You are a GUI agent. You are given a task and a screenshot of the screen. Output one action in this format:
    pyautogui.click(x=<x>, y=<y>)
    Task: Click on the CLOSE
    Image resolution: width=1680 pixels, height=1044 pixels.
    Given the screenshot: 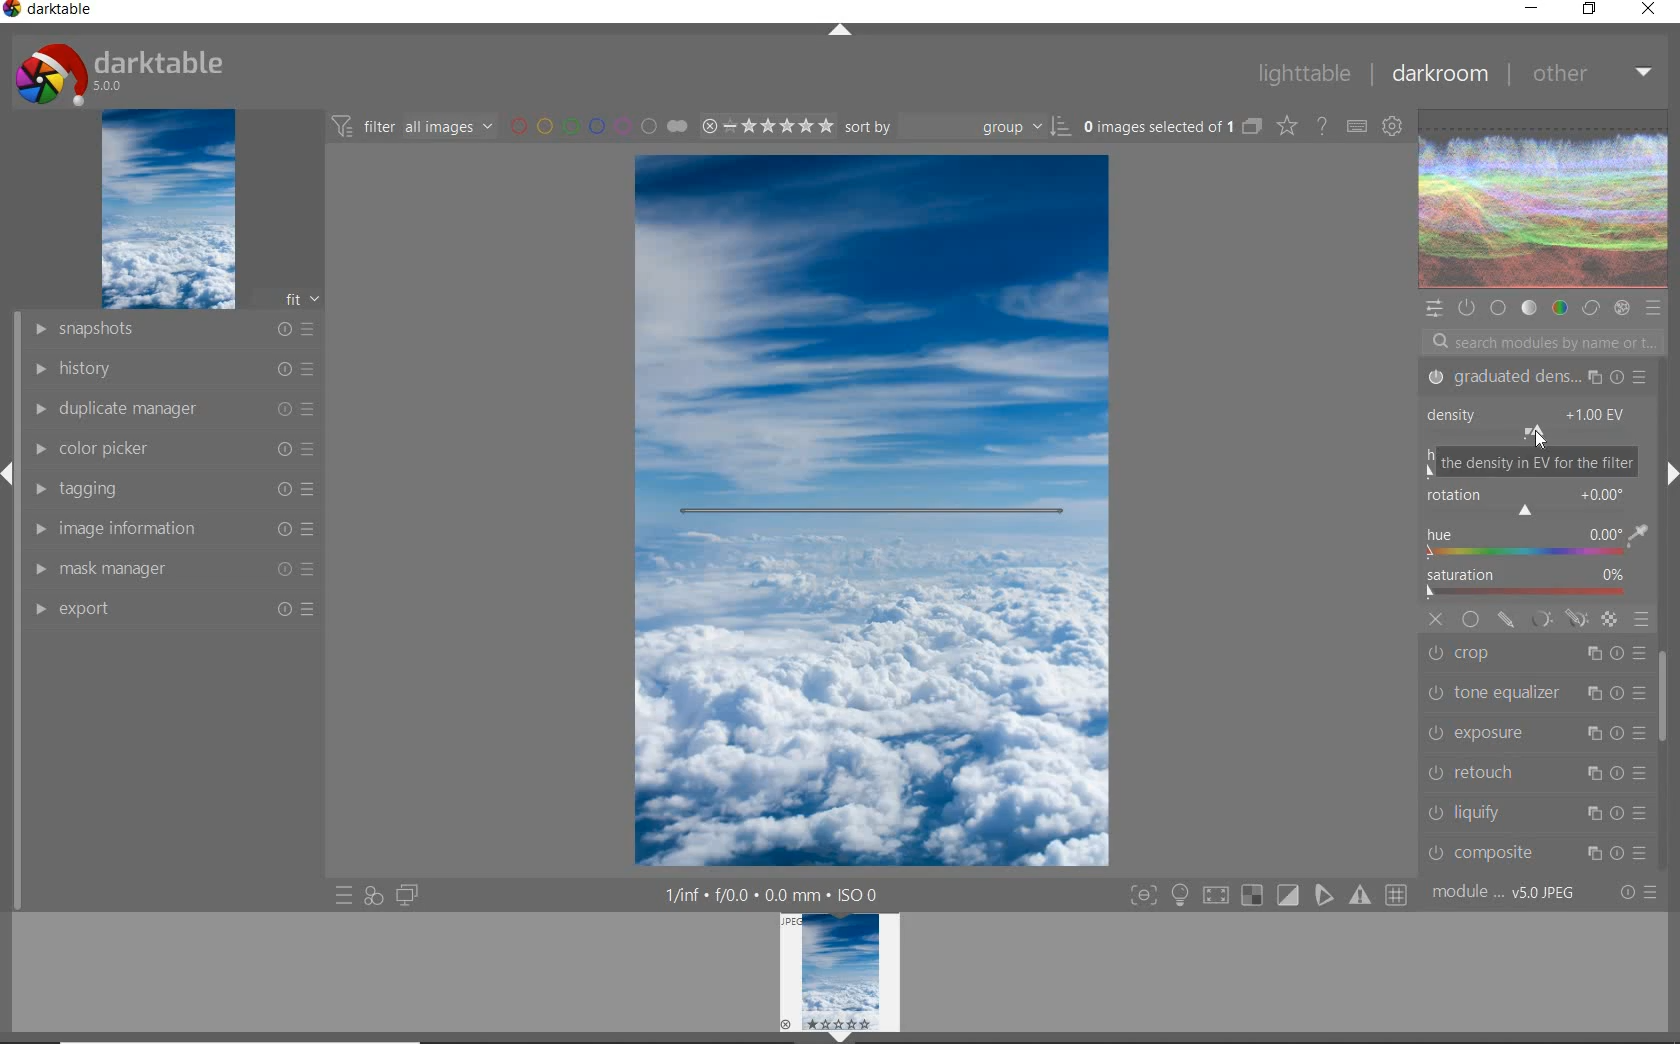 What is the action you would take?
    pyautogui.click(x=1649, y=10)
    